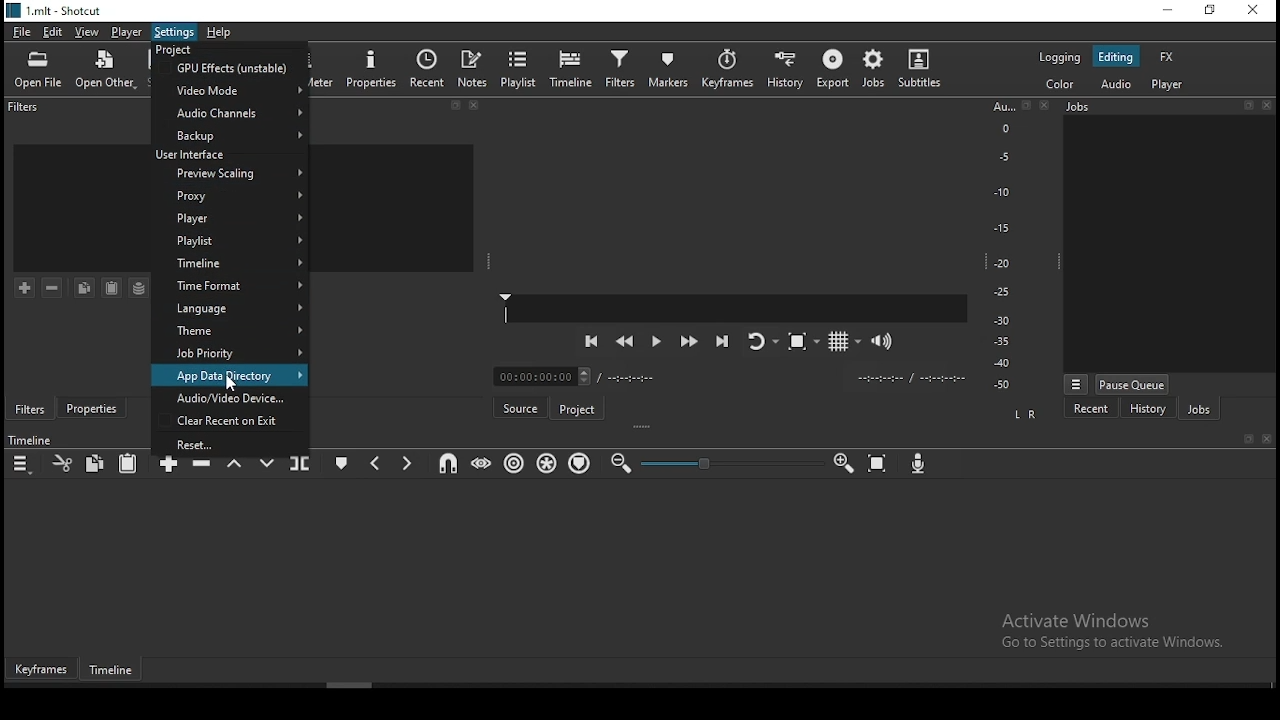  I want to click on copy filter, so click(84, 288).